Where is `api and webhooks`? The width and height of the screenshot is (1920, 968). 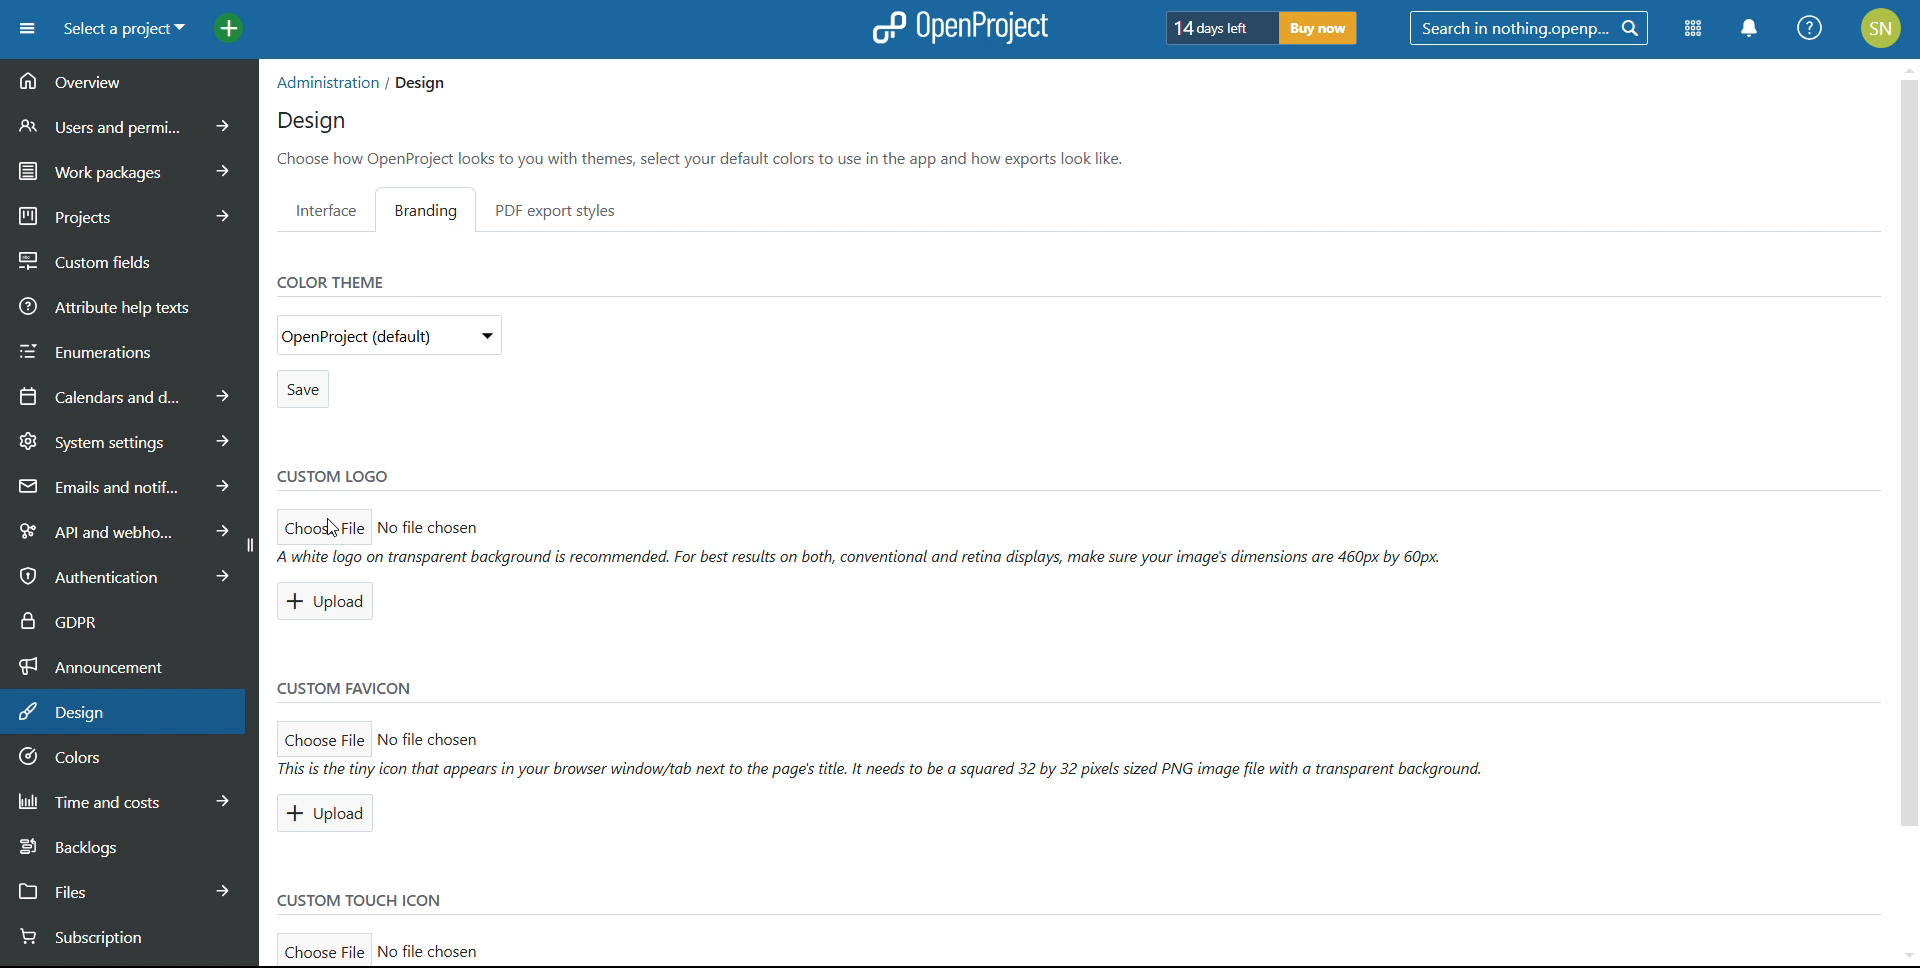
api and webhooks is located at coordinates (119, 528).